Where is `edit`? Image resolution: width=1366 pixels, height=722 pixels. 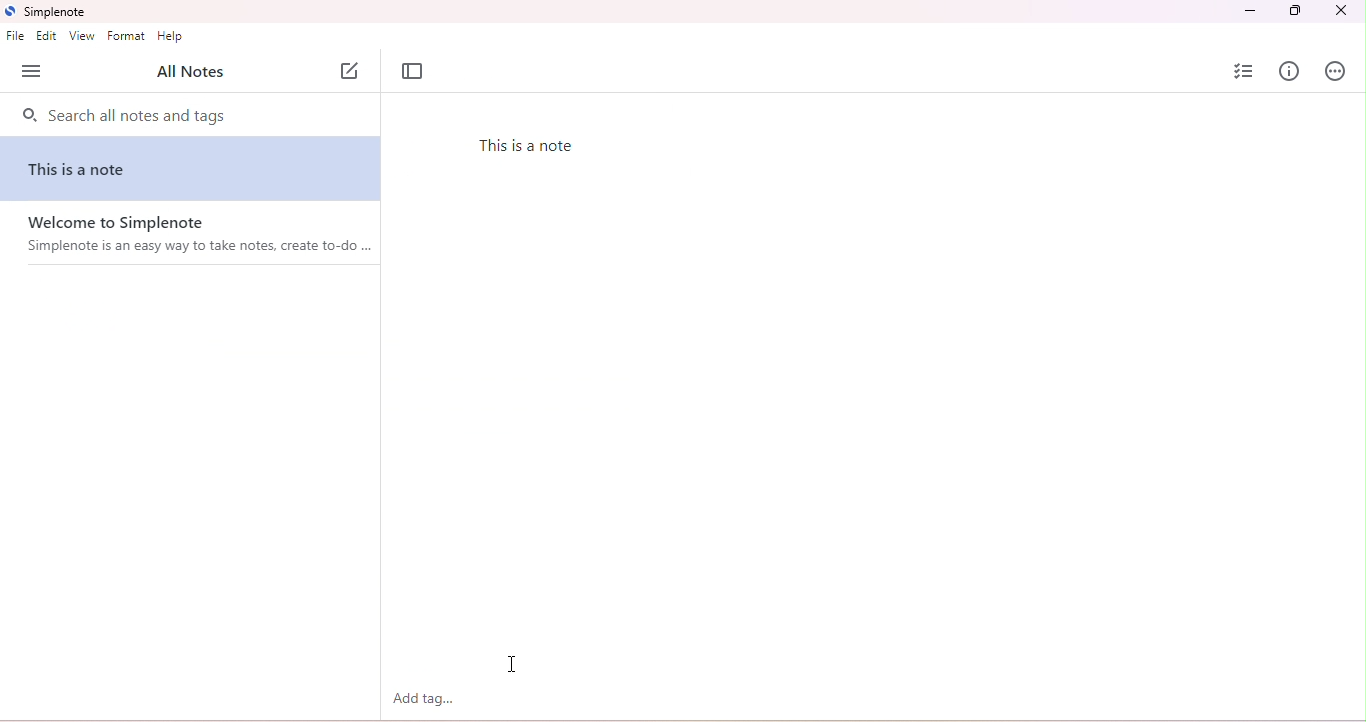
edit is located at coordinates (46, 36).